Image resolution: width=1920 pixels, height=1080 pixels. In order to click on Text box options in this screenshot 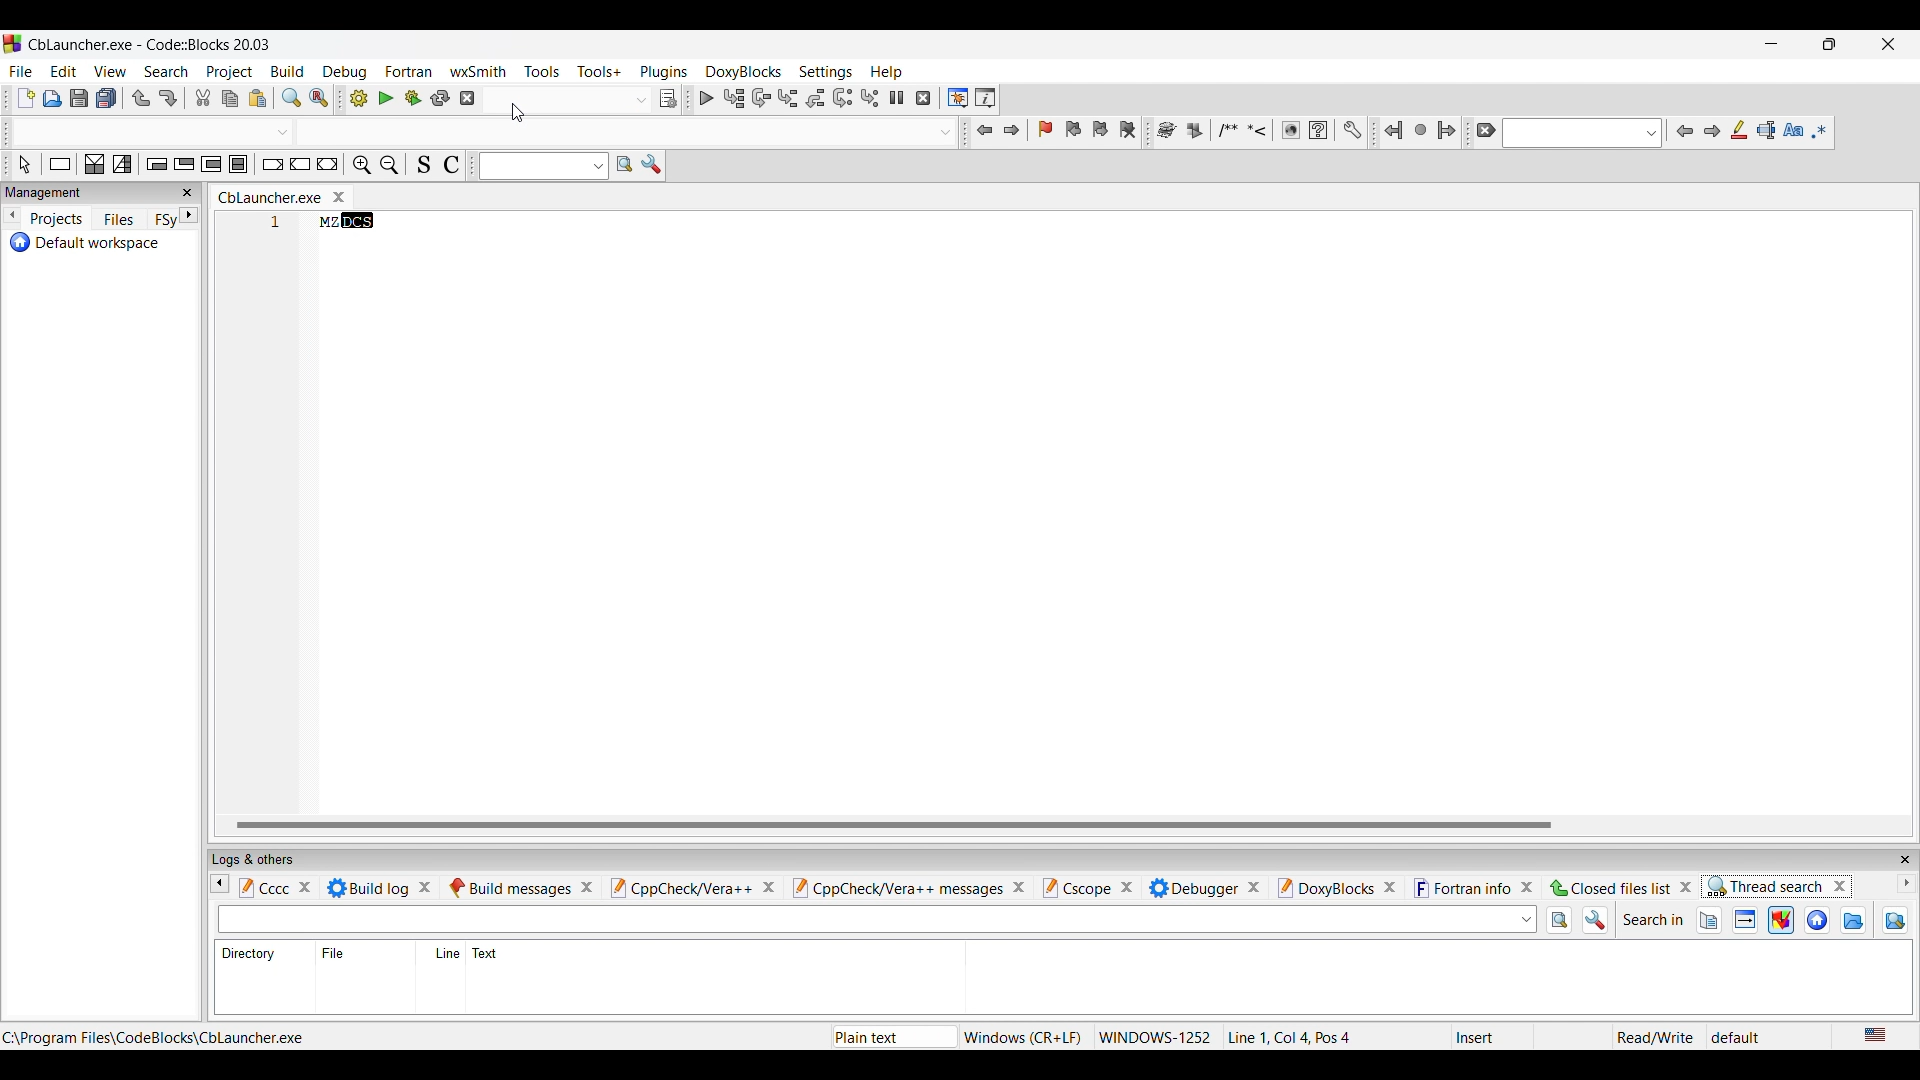, I will do `click(1527, 919)`.